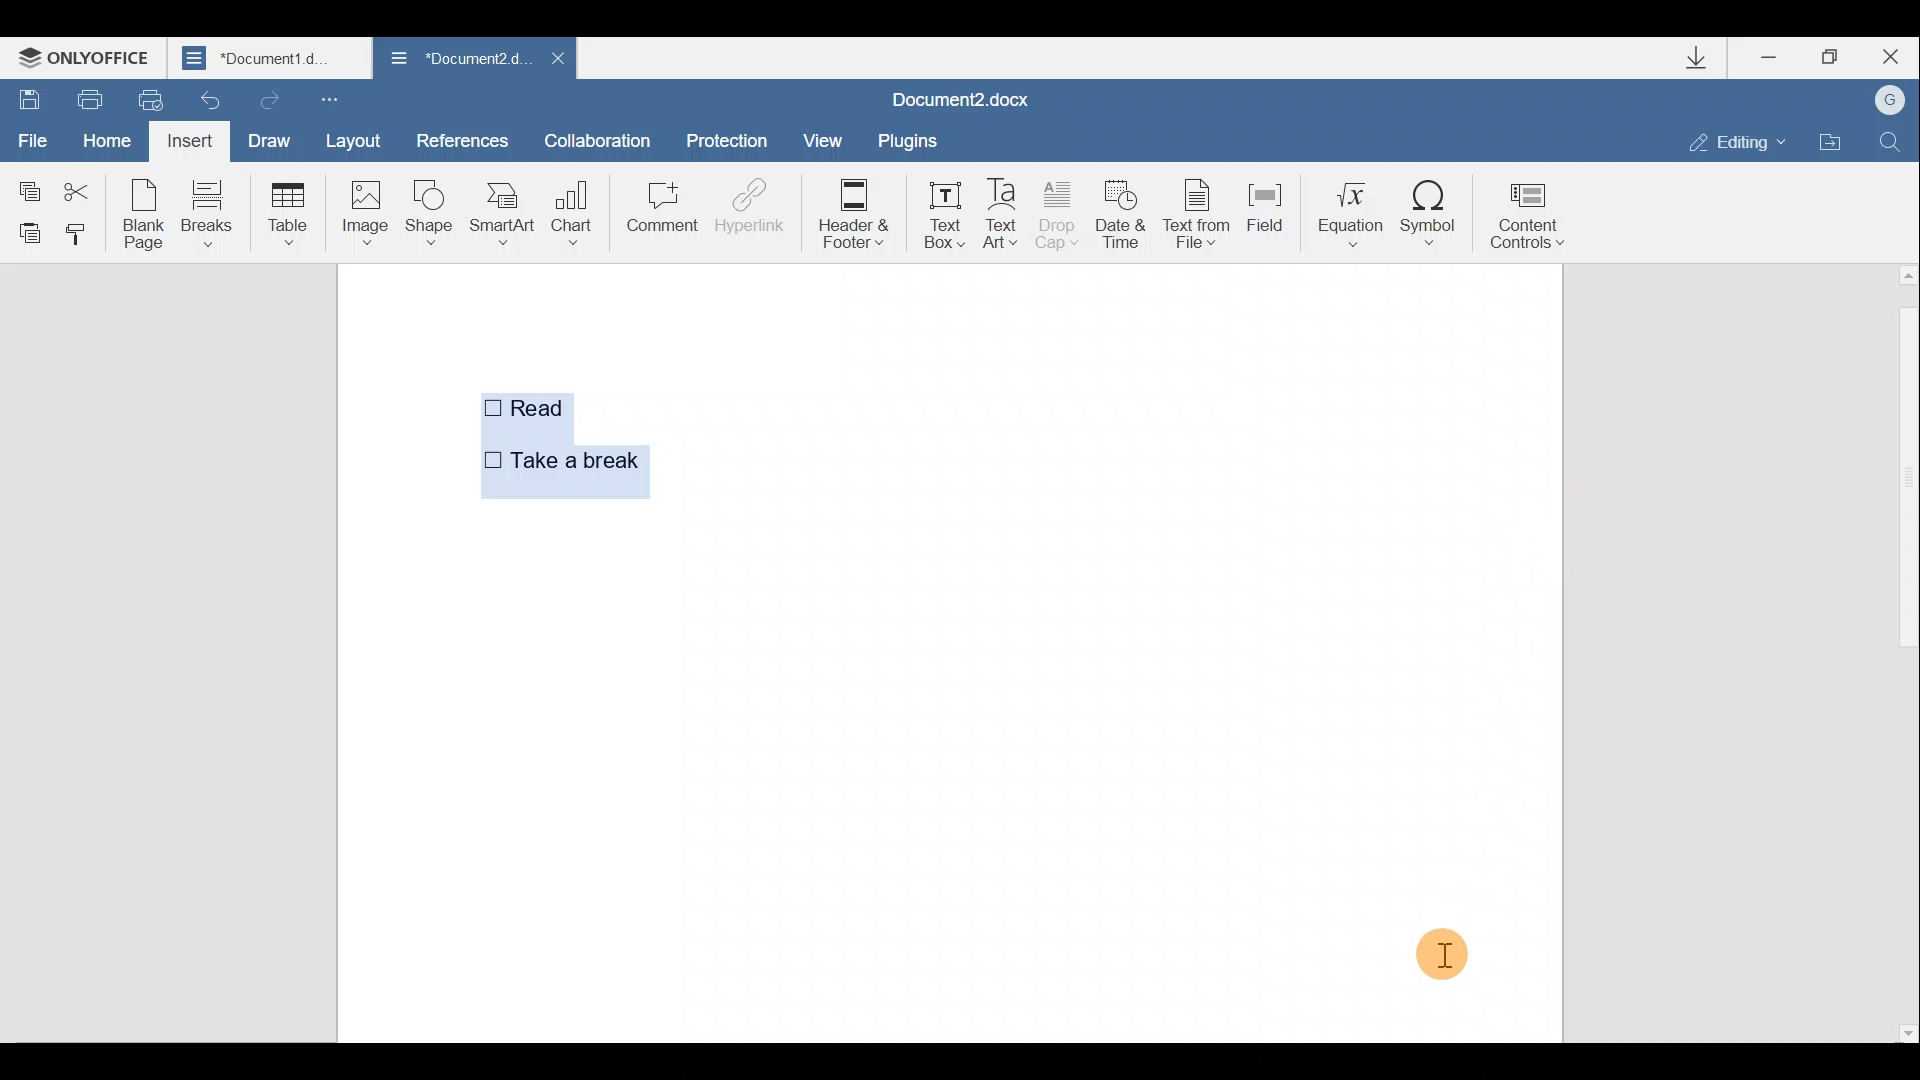 This screenshot has width=1920, height=1080. What do you see at coordinates (1838, 56) in the screenshot?
I see `Maximize` at bounding box center [1838, 56].